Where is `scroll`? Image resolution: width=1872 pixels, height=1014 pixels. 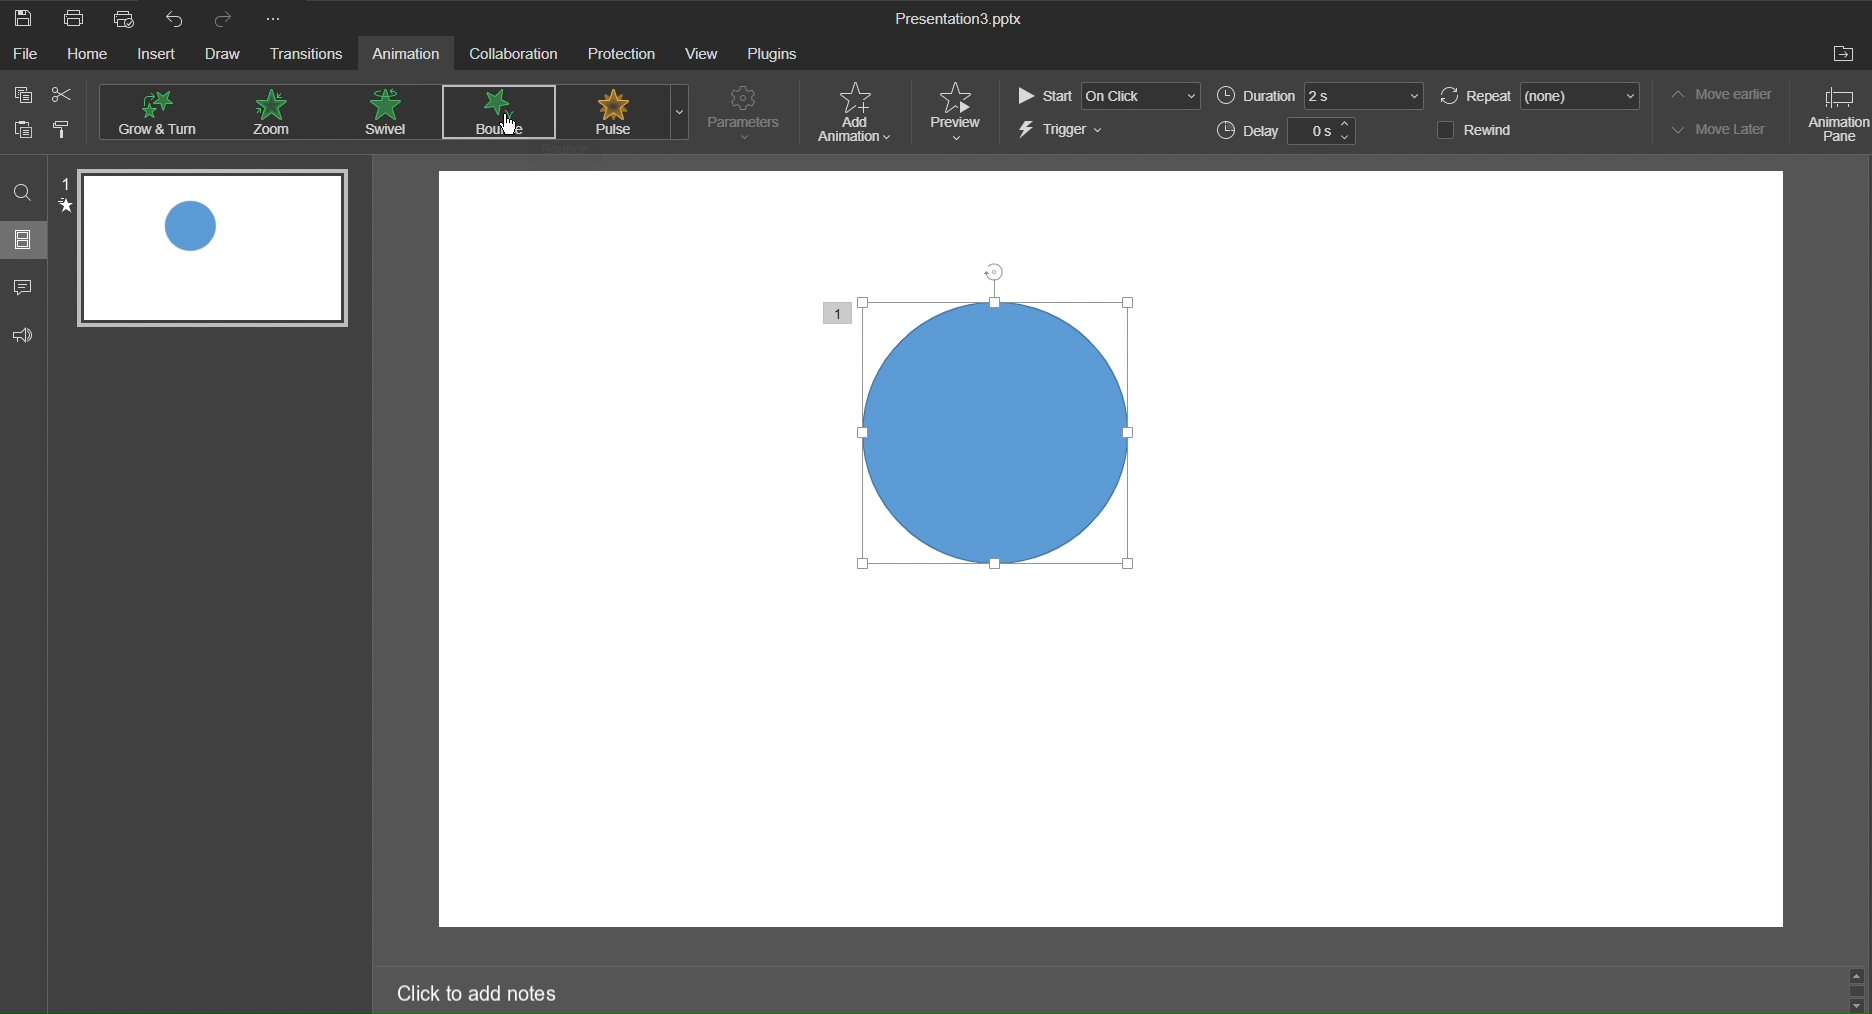 scroll is located at coordinates (1856, 988).